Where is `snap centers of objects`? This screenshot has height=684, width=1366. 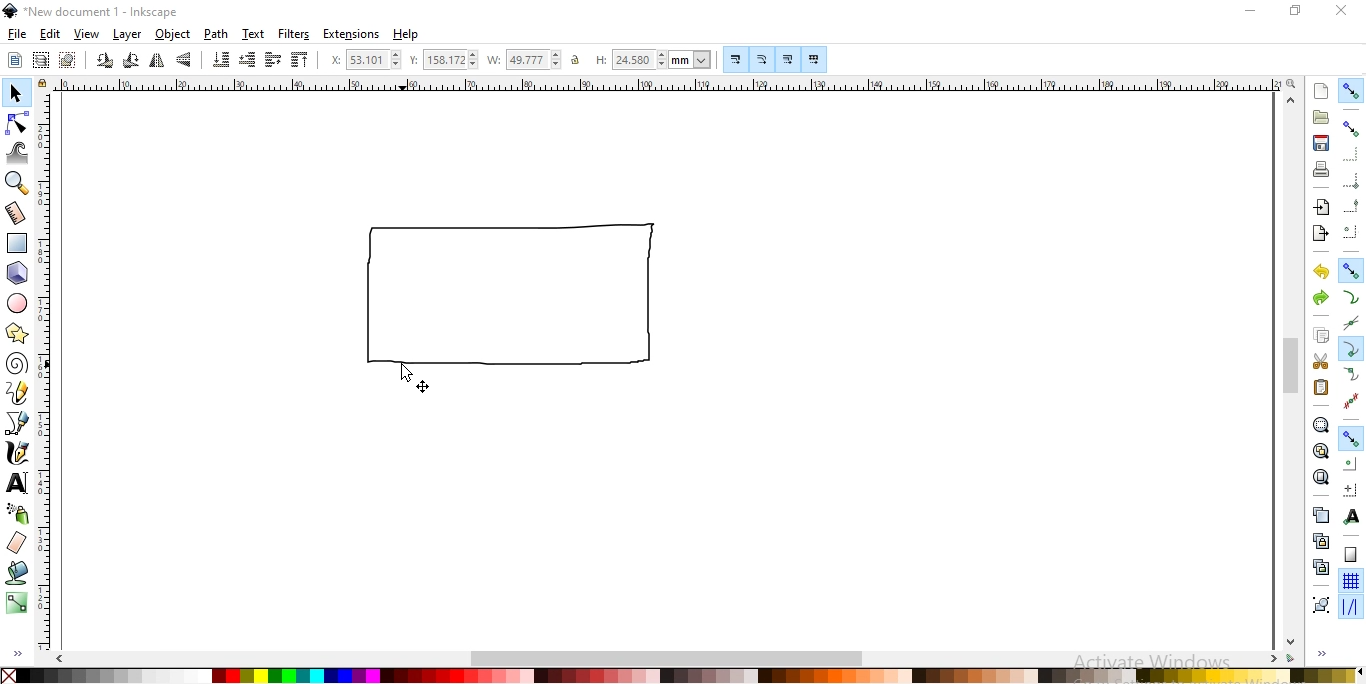 snap centers of objects is located at coordinates (1351, 464).